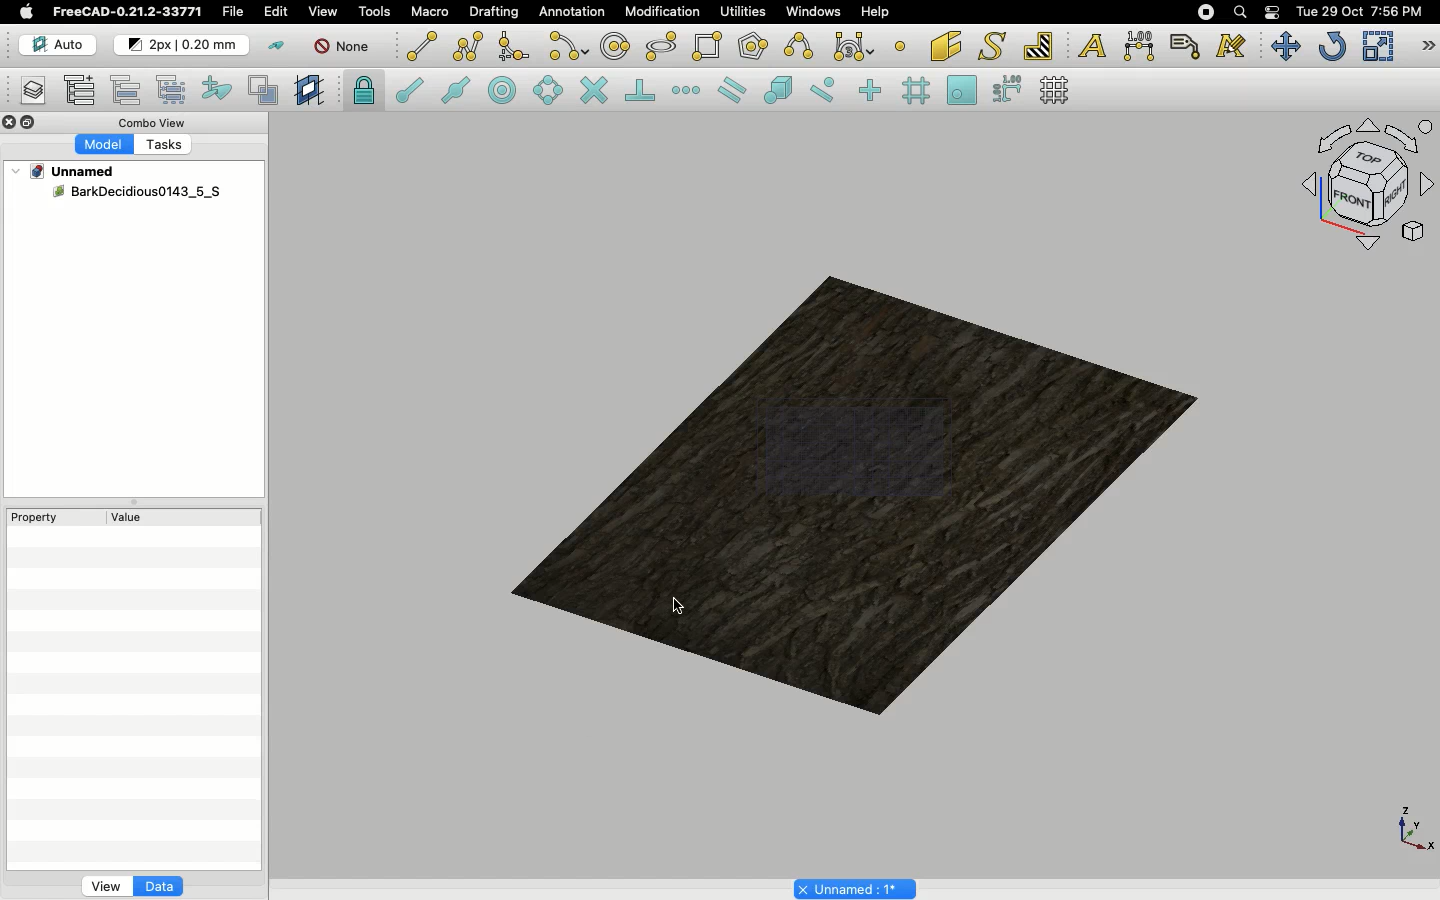 The width and height of the screenshot is (1440, 900). I want to click on Axis, so click(1411, 827).